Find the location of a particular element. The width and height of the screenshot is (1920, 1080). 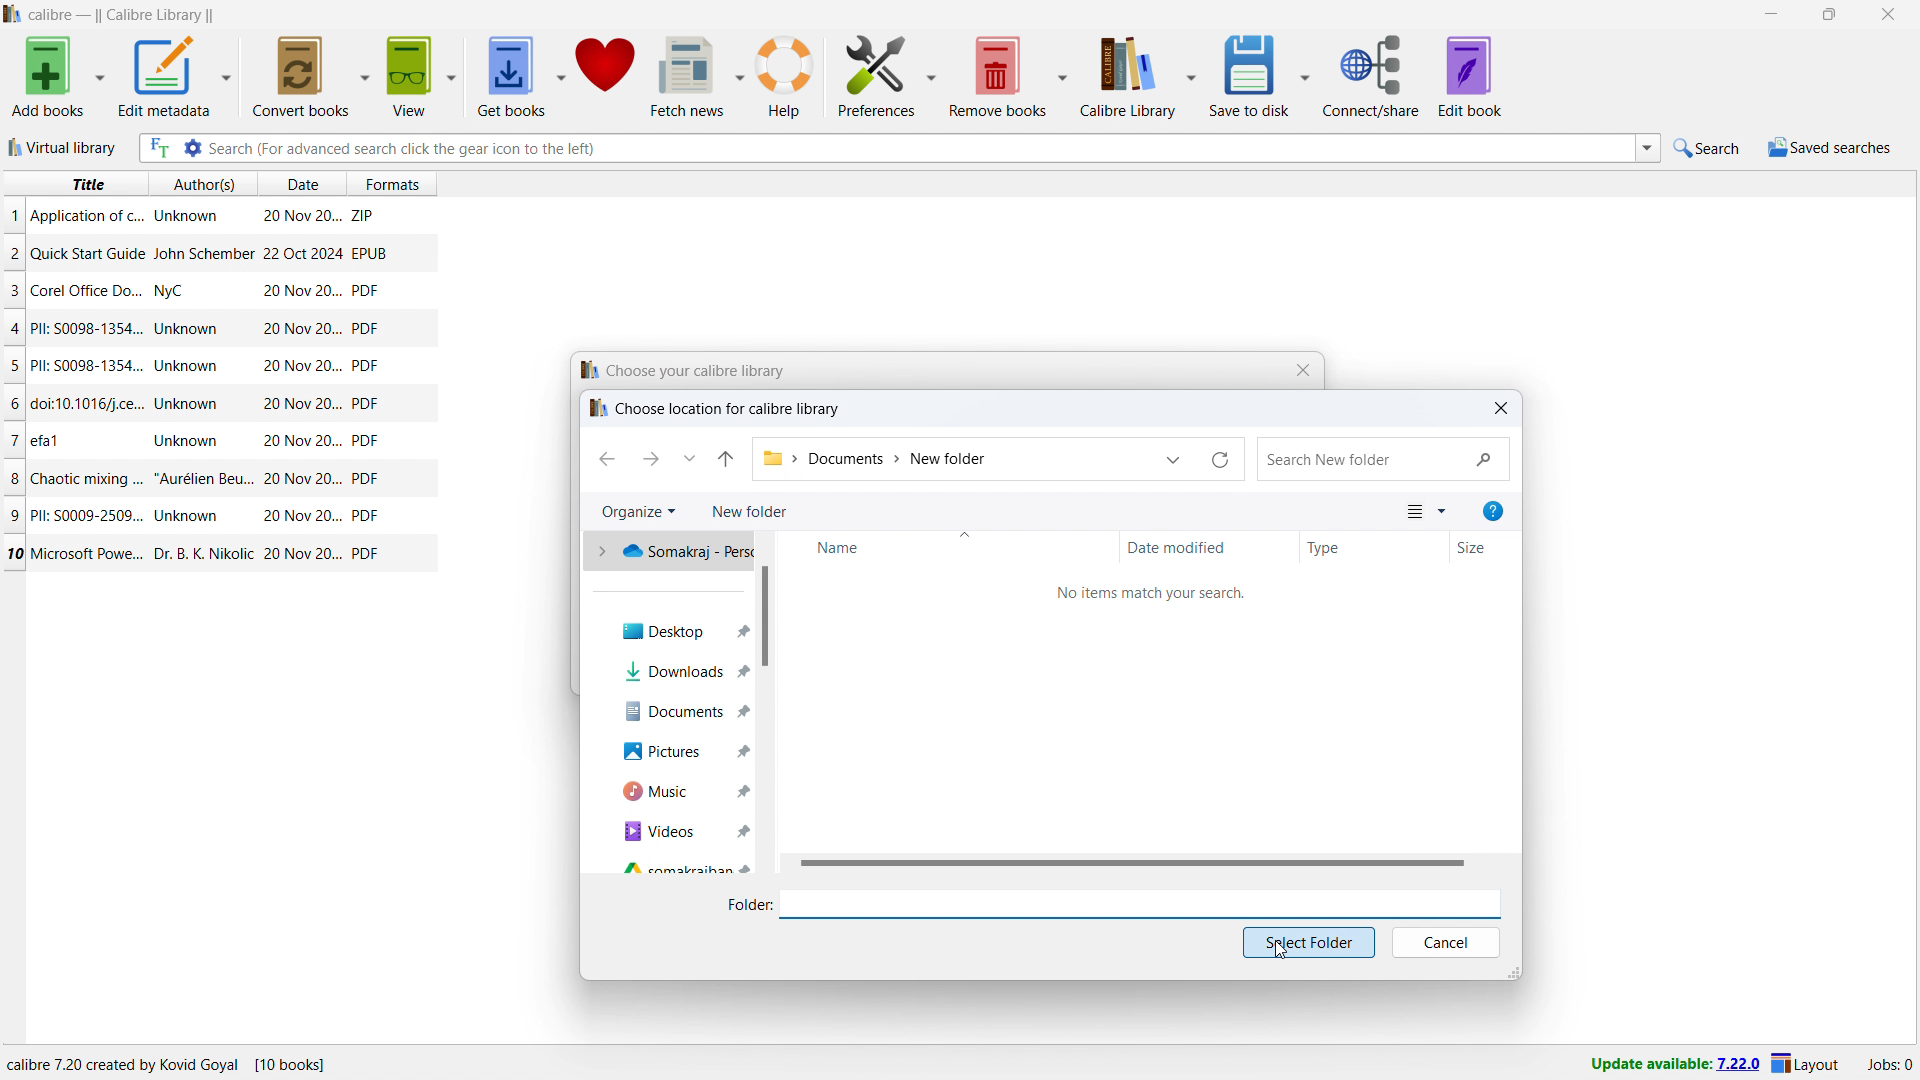

next folder is located at coordinates (652, 459).